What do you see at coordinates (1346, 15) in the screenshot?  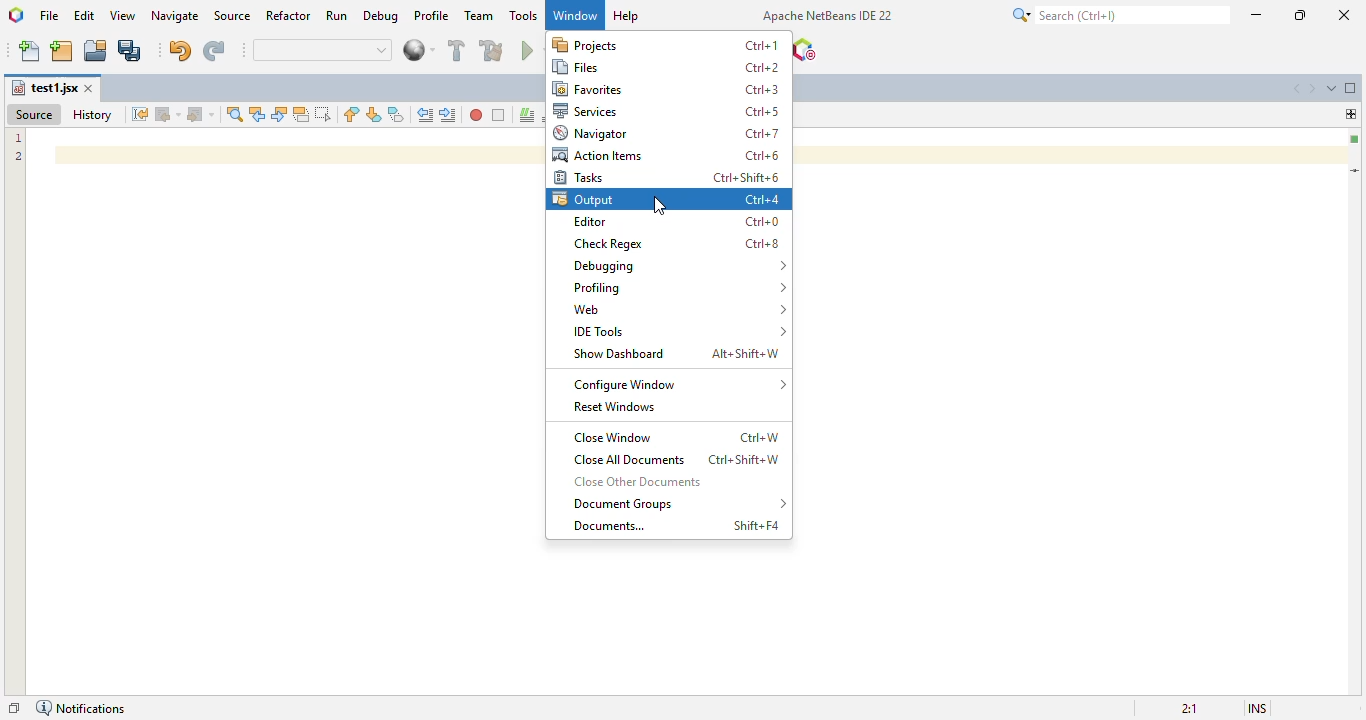 I see `close` at bounding box center [1346, 15].